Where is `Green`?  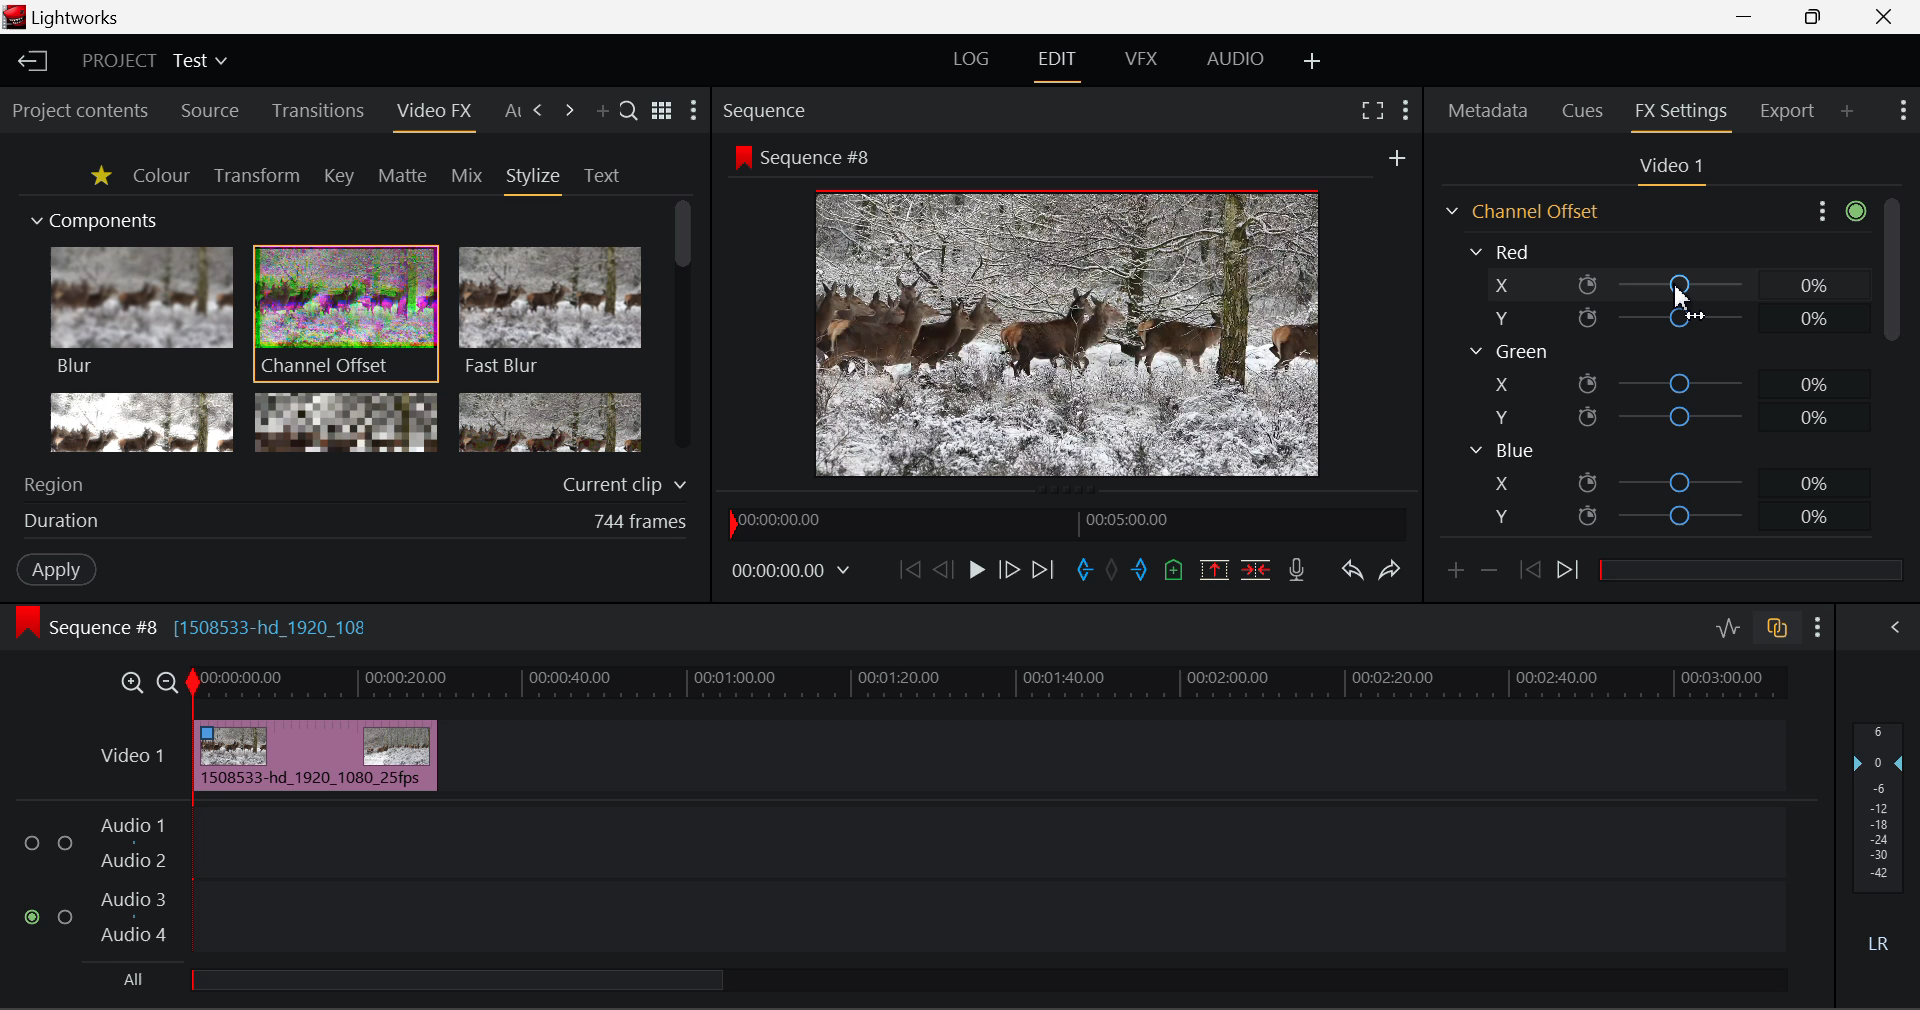 Green is located at coordinates (1508, 351).